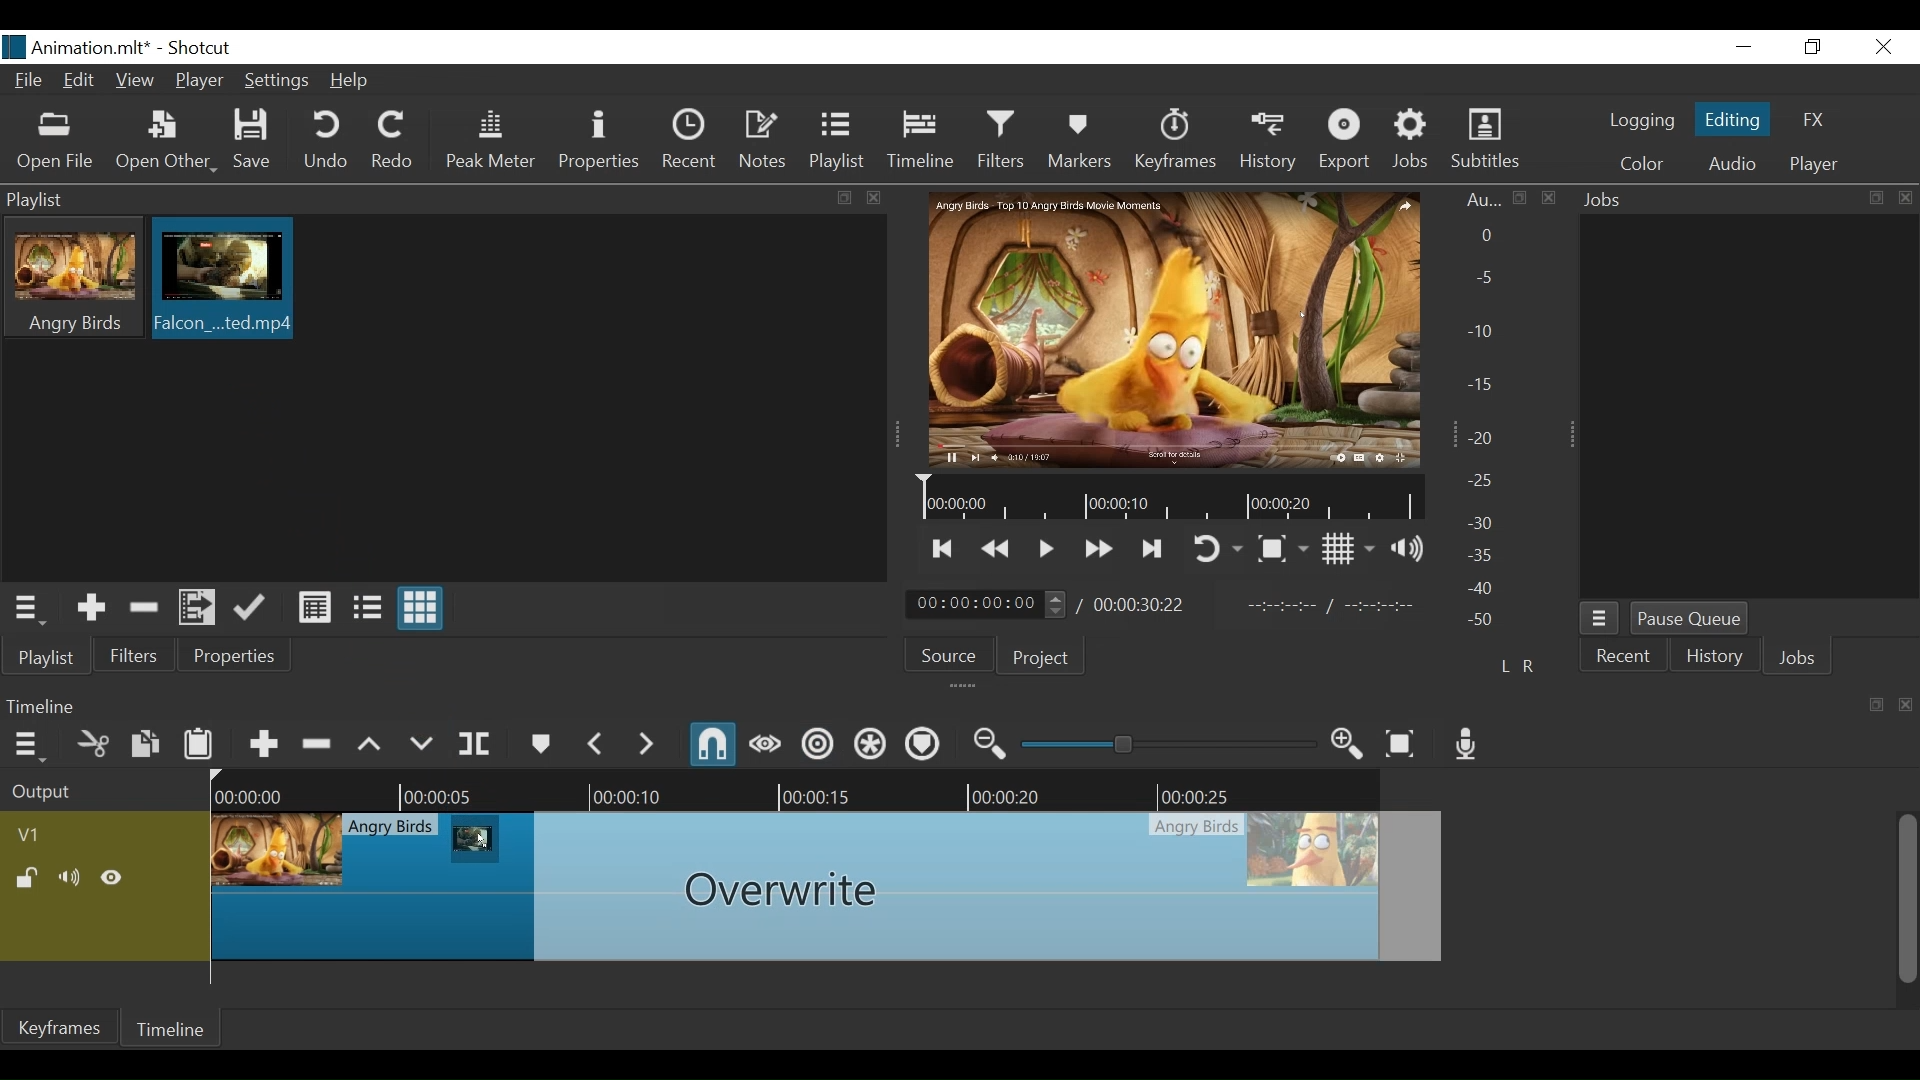 The image size is (1920, 1080). Describe the element at coordinates (1216, 551) in the screenshot. I see `Toggle player looping` at that location.